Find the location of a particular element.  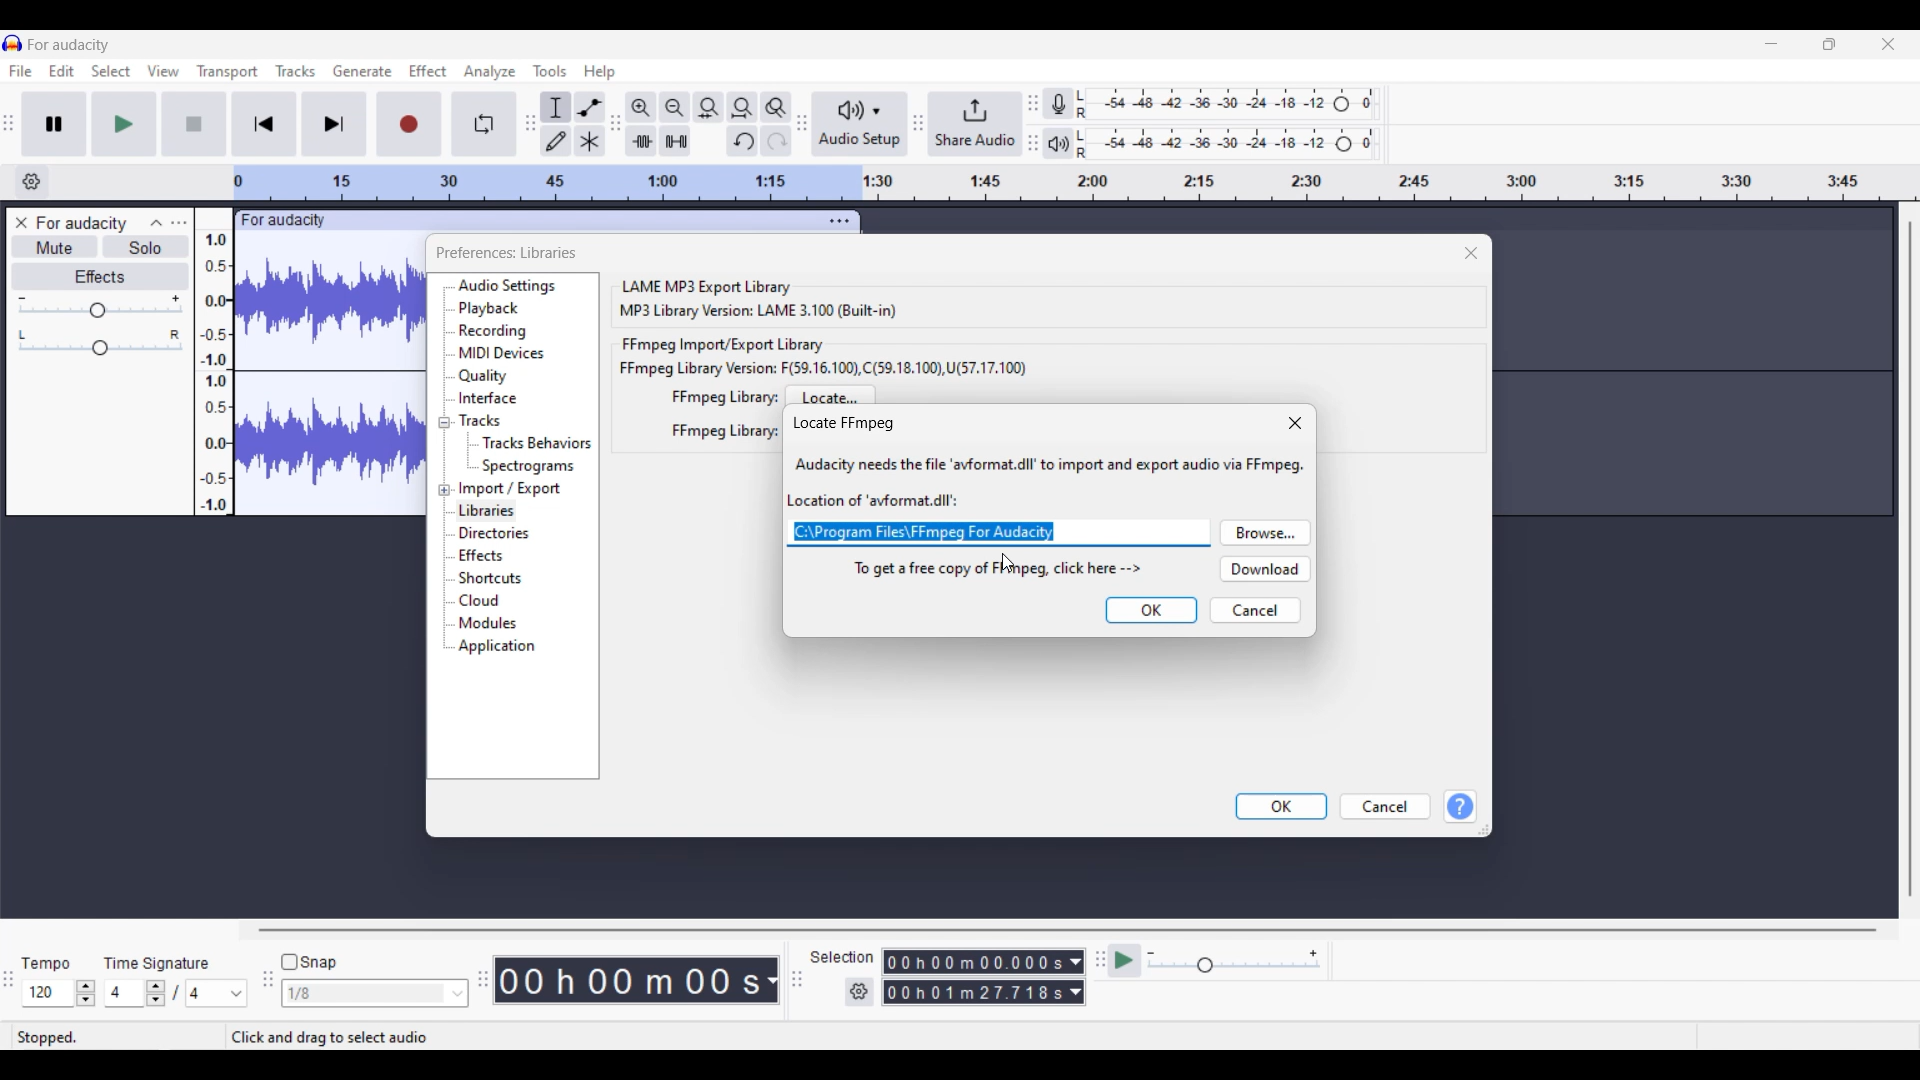

Transport menu is located at coordinates (227, 72).